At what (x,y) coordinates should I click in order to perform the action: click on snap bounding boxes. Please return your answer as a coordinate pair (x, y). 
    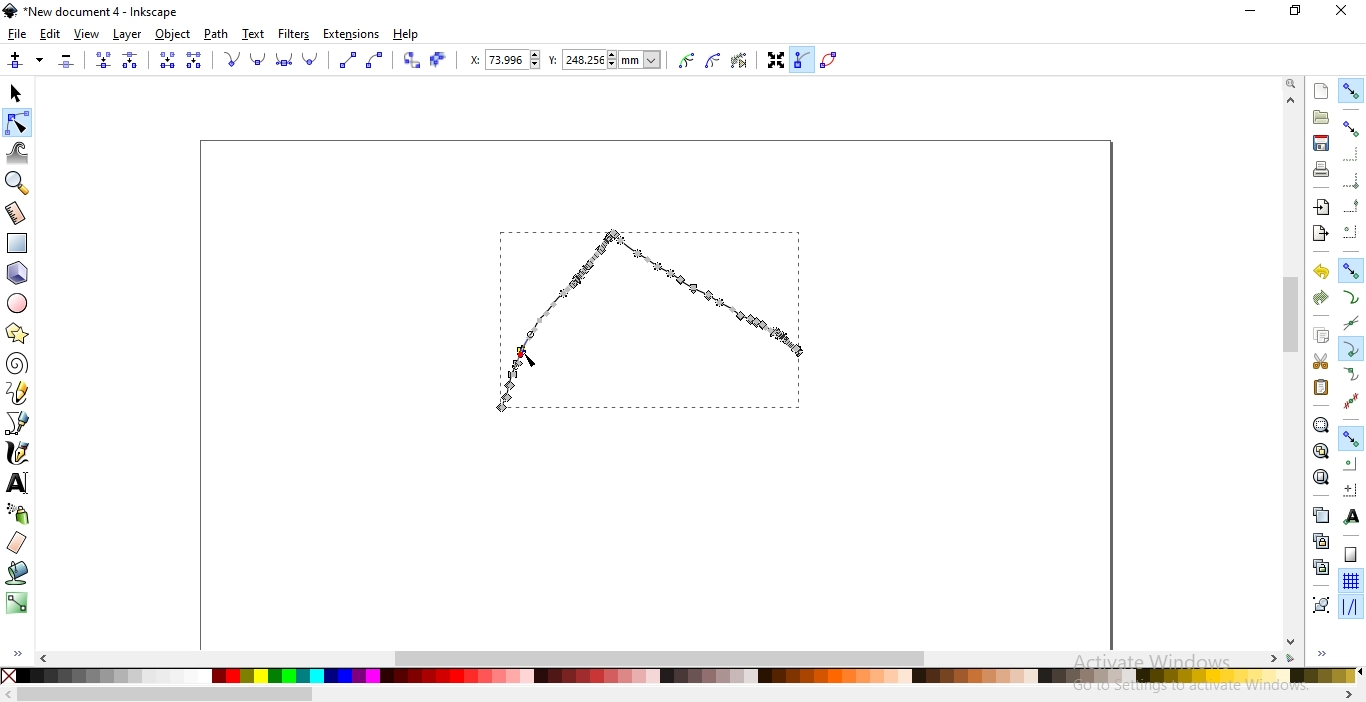
    Looking at the image, I should click on (1351, 127).